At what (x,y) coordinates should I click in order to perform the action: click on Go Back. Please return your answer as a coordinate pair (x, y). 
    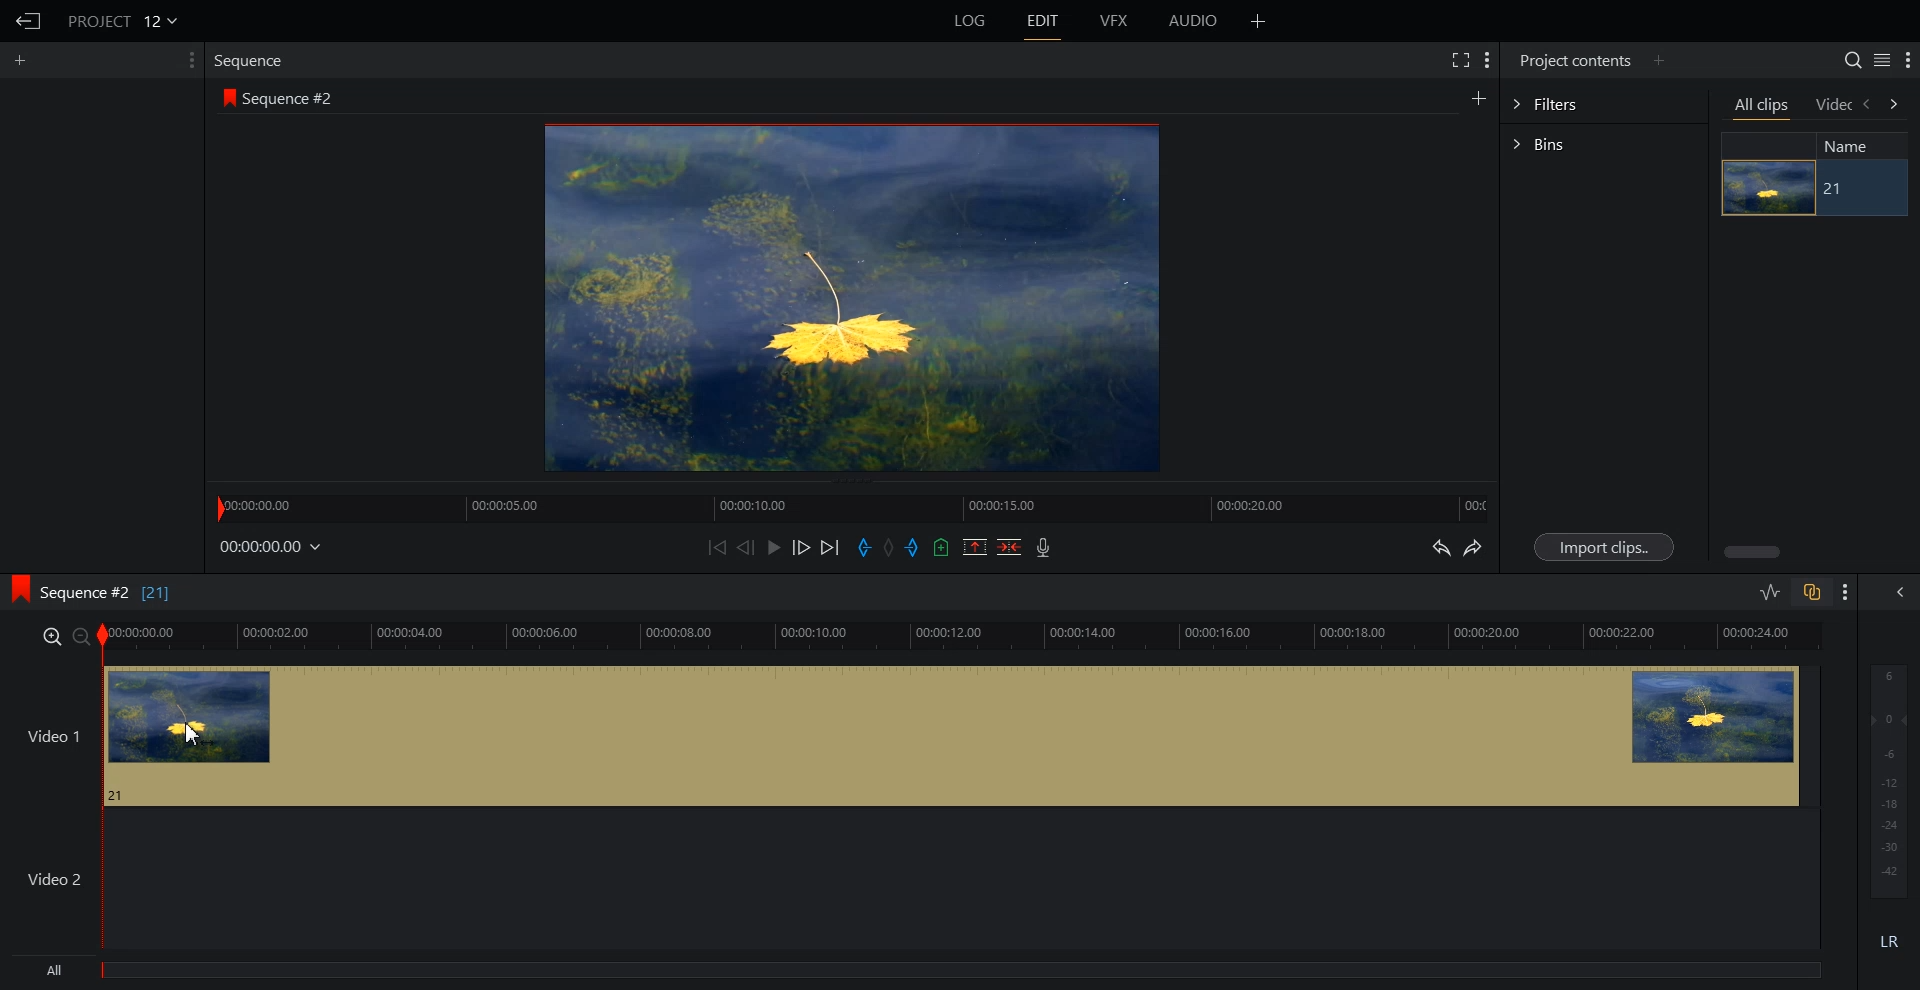
    Looking at the image, I should click on (30, 22).